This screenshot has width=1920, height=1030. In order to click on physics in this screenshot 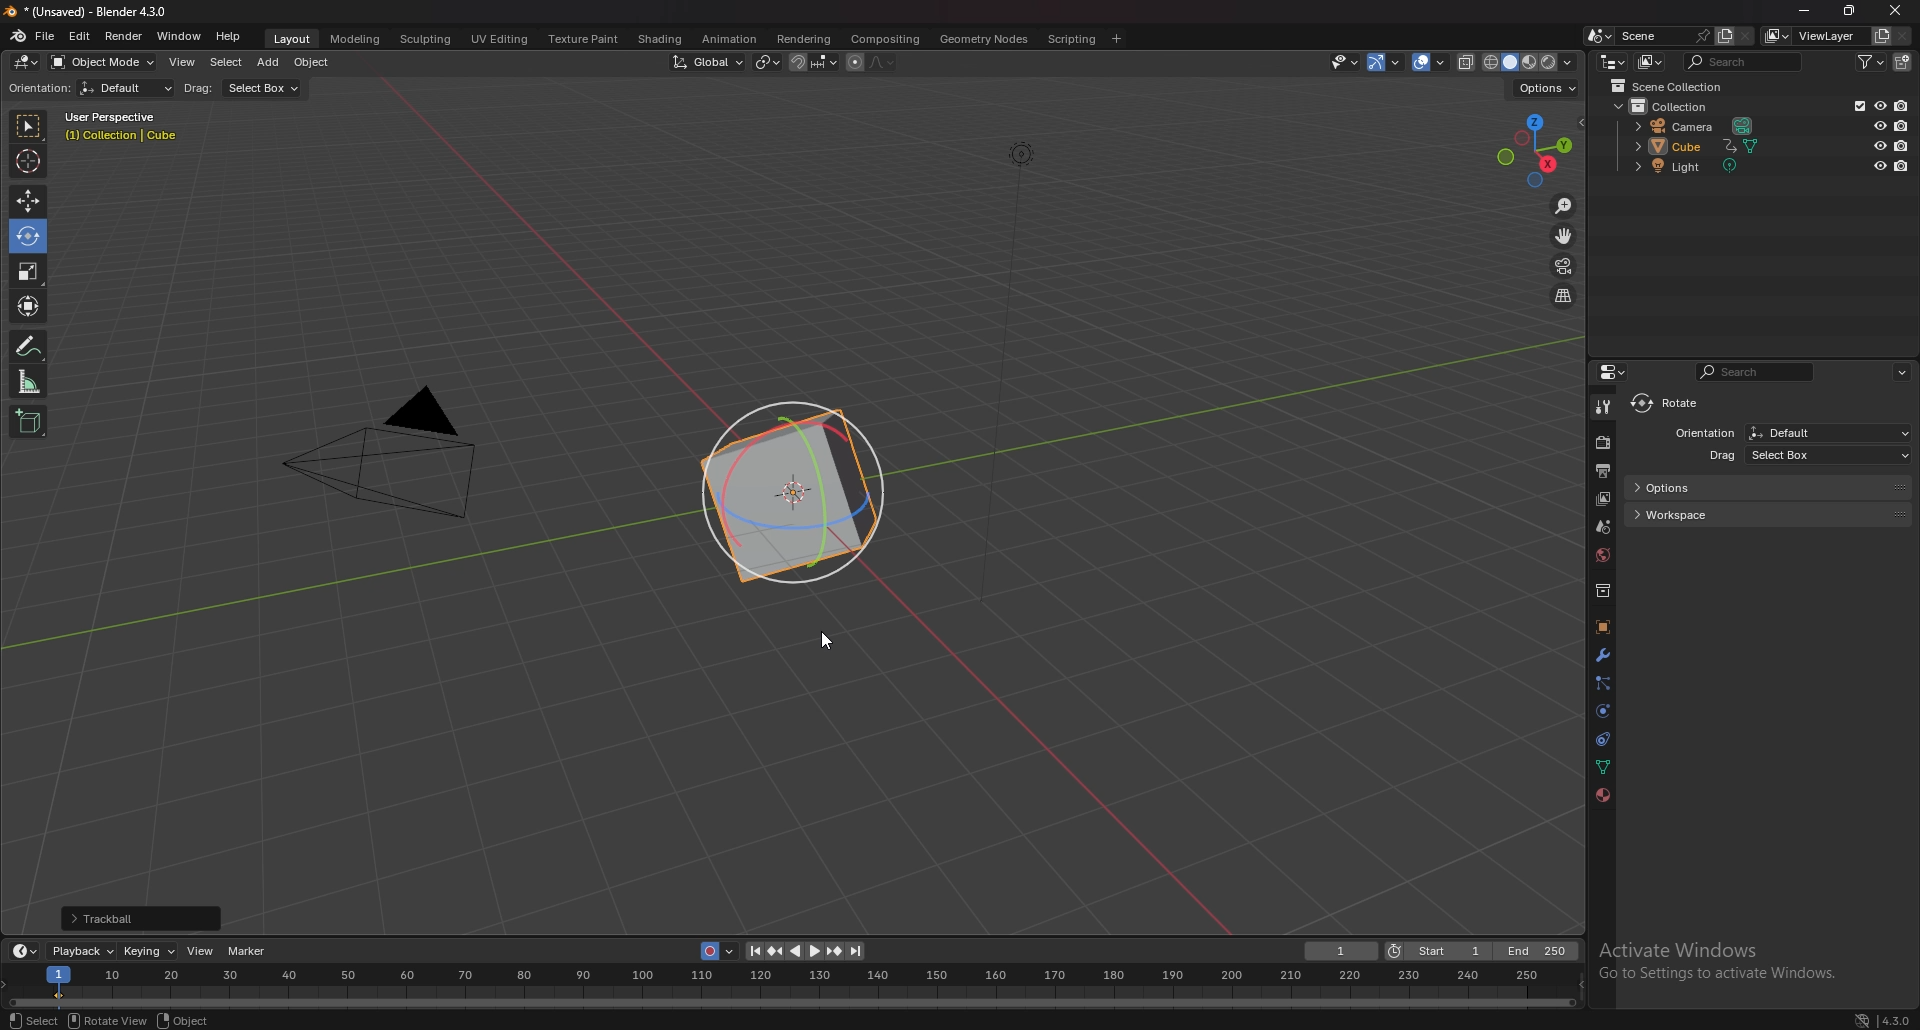, I will do `click(1603, 711)`.